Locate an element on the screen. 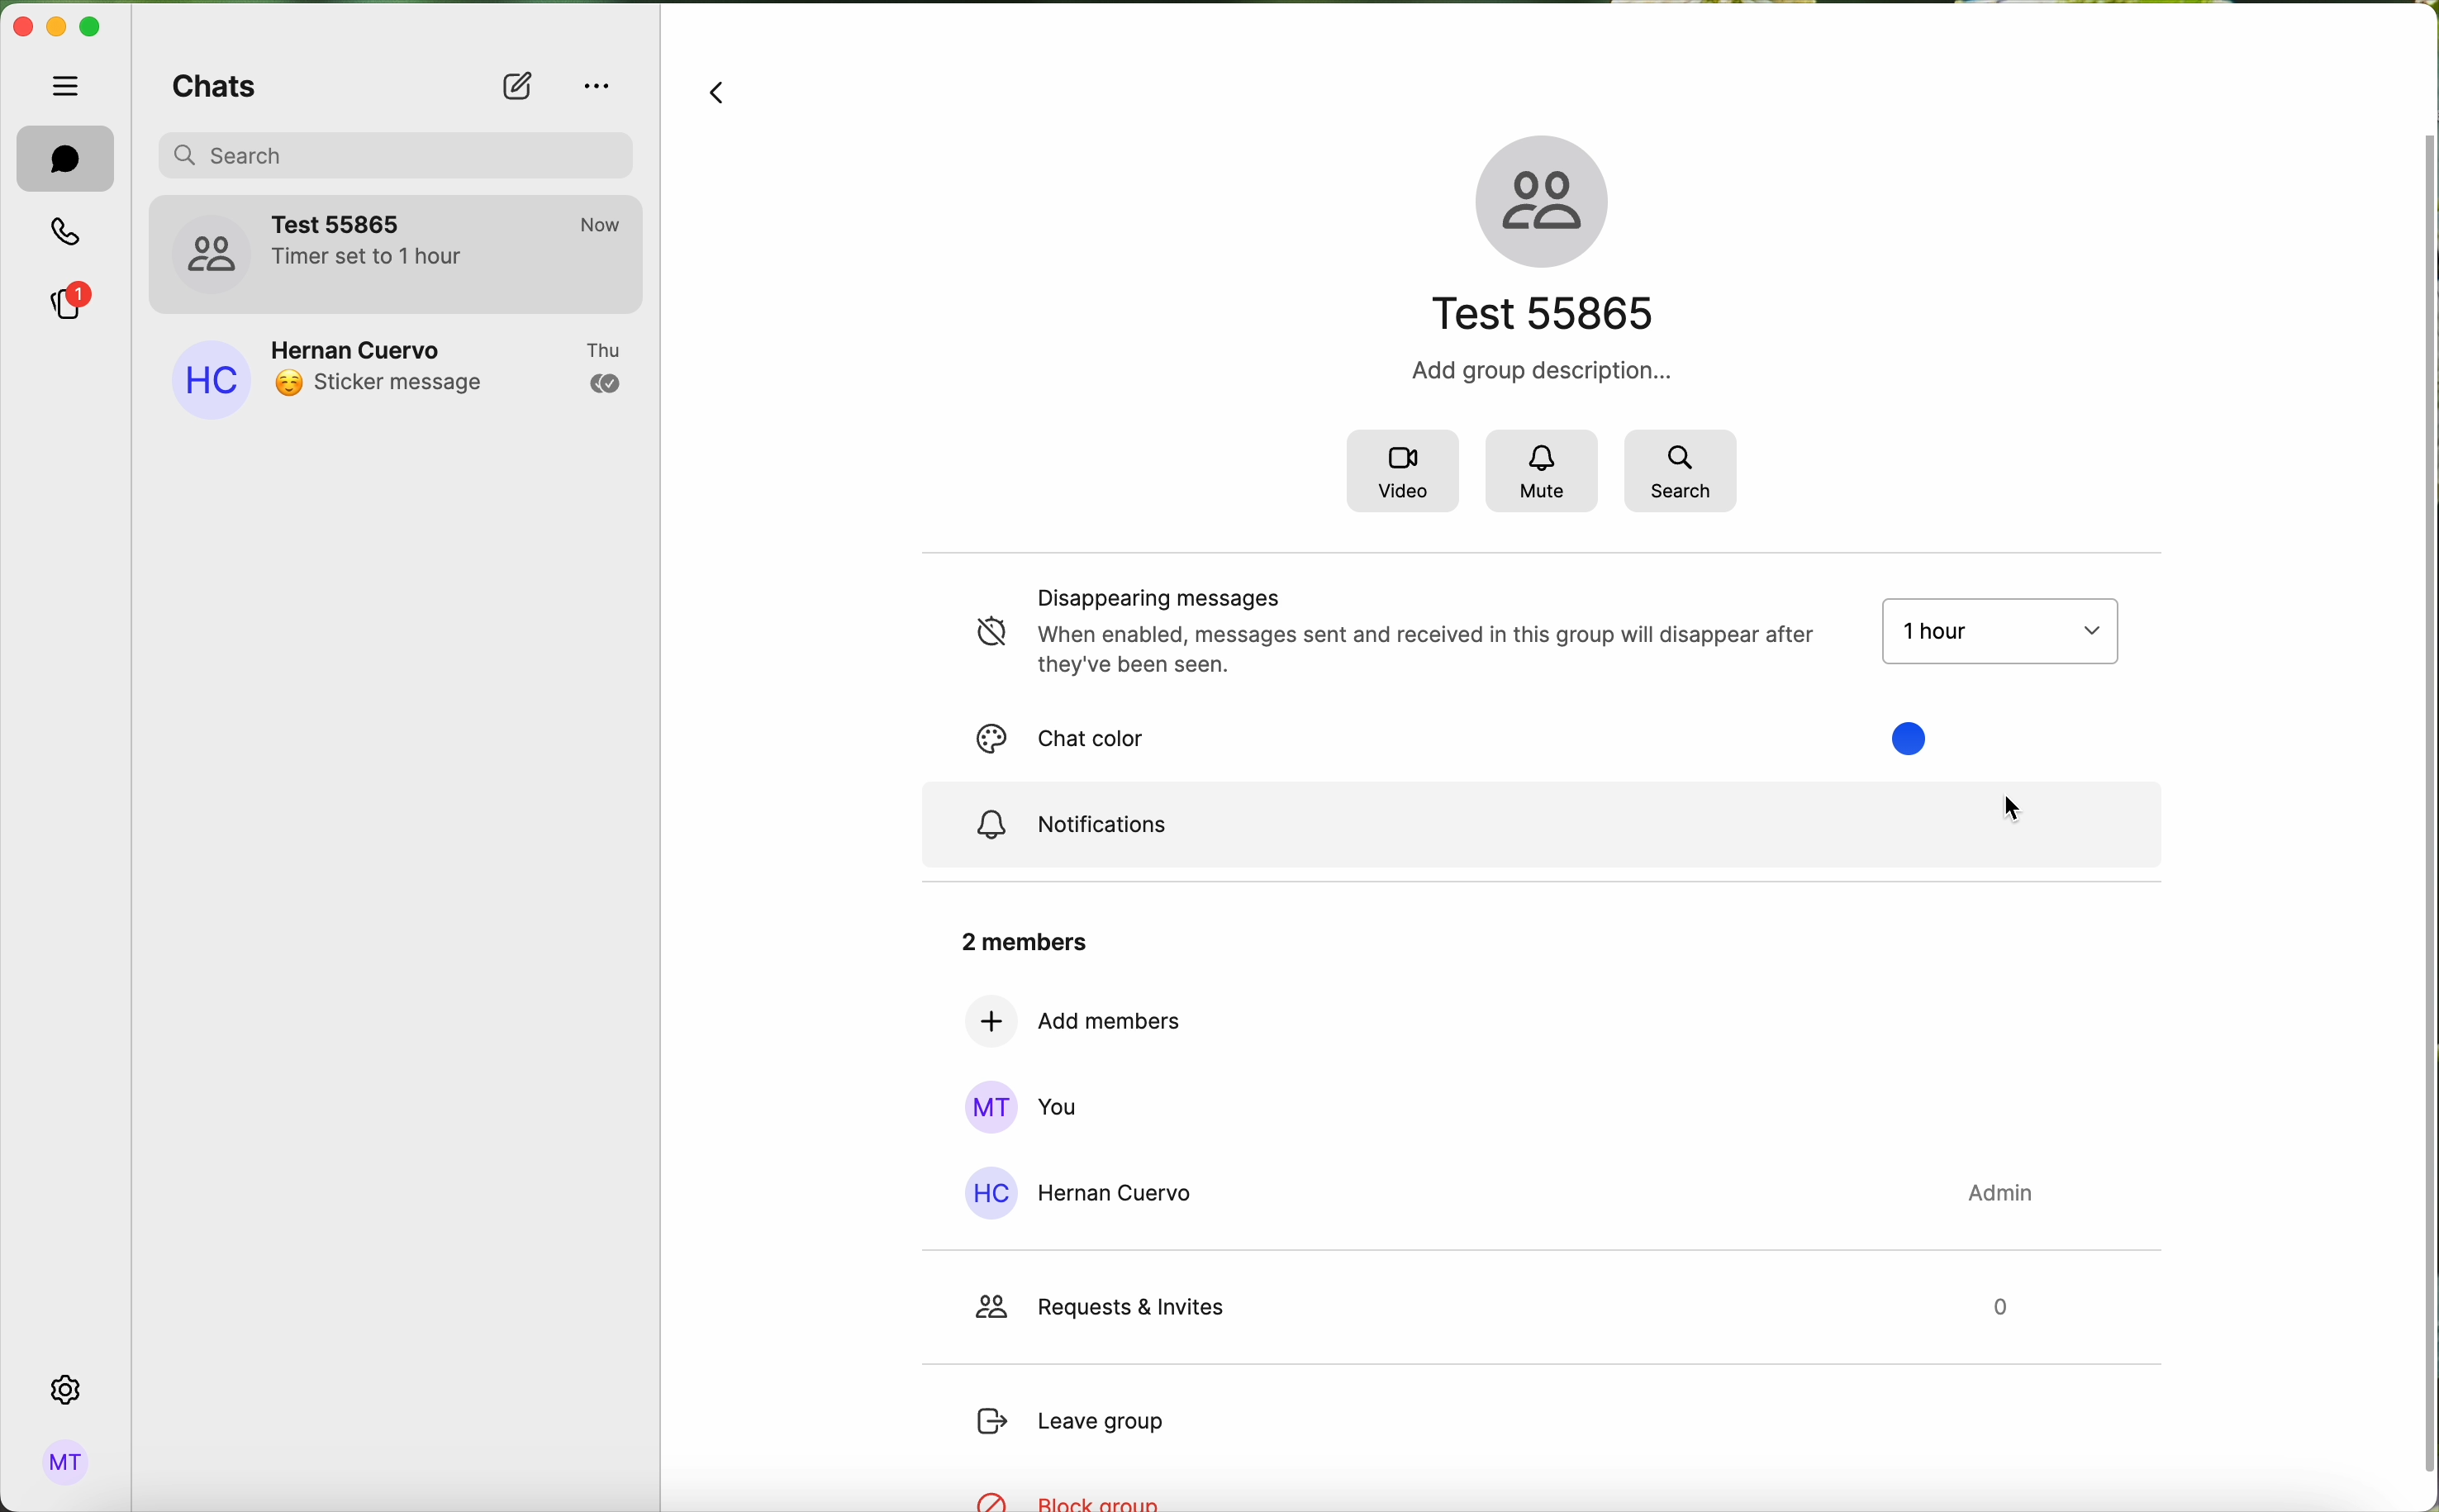  mute is located at coordinates (1539, 470).